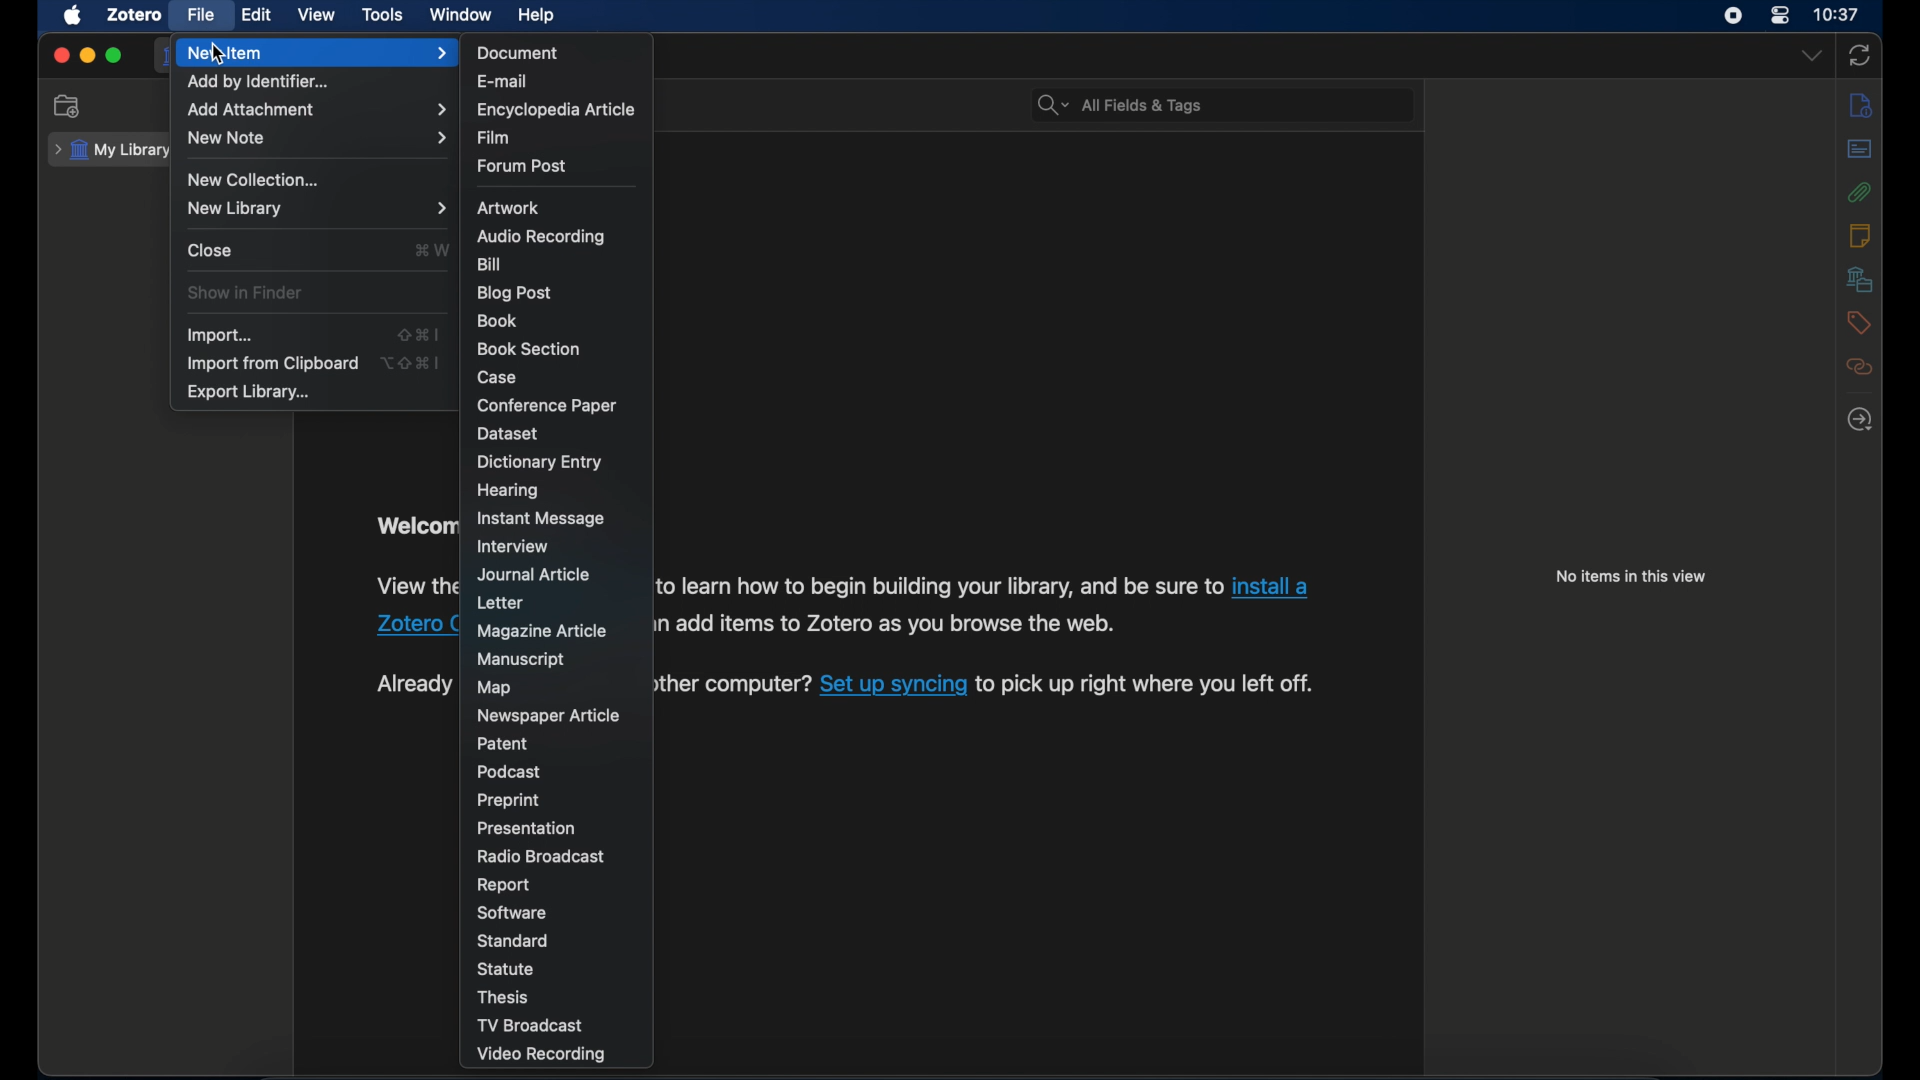 The height and width of the screenshot is (1080, 1920). What do you see at coordinates (514, 912) in the screenshot?
I see `software` at bounding box center [514, 912].